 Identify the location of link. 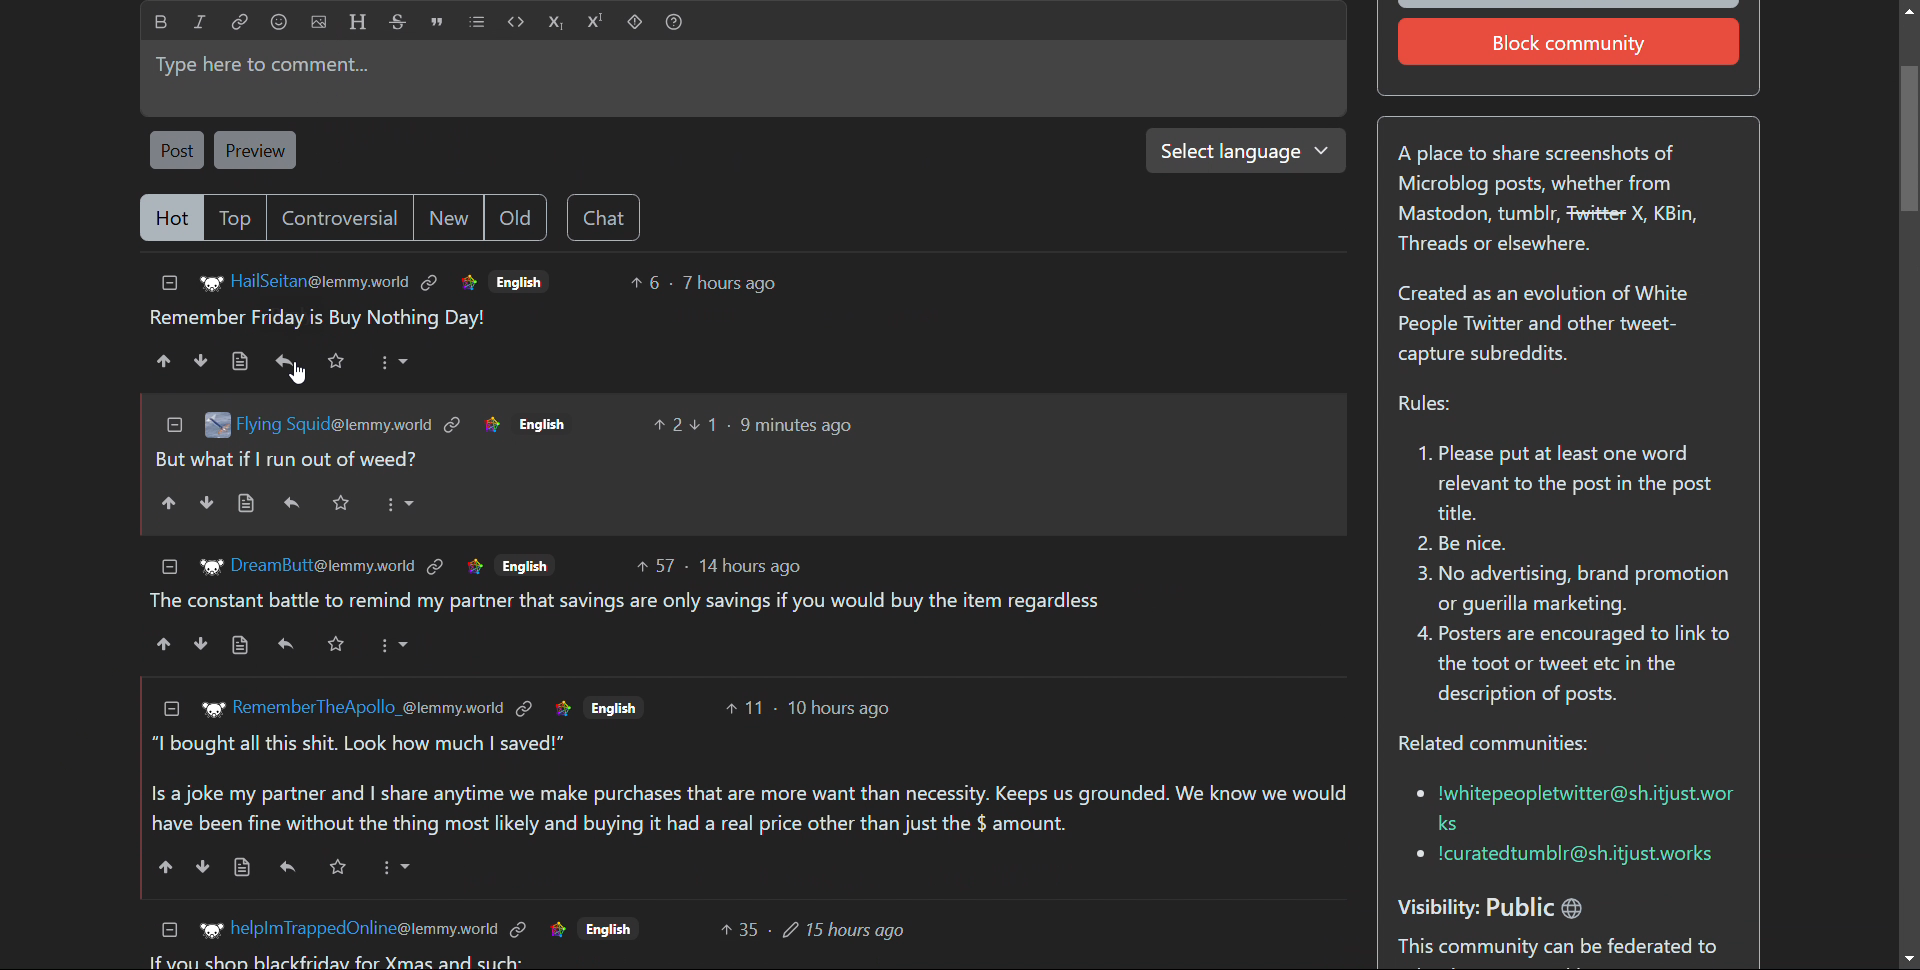
(474, 567).